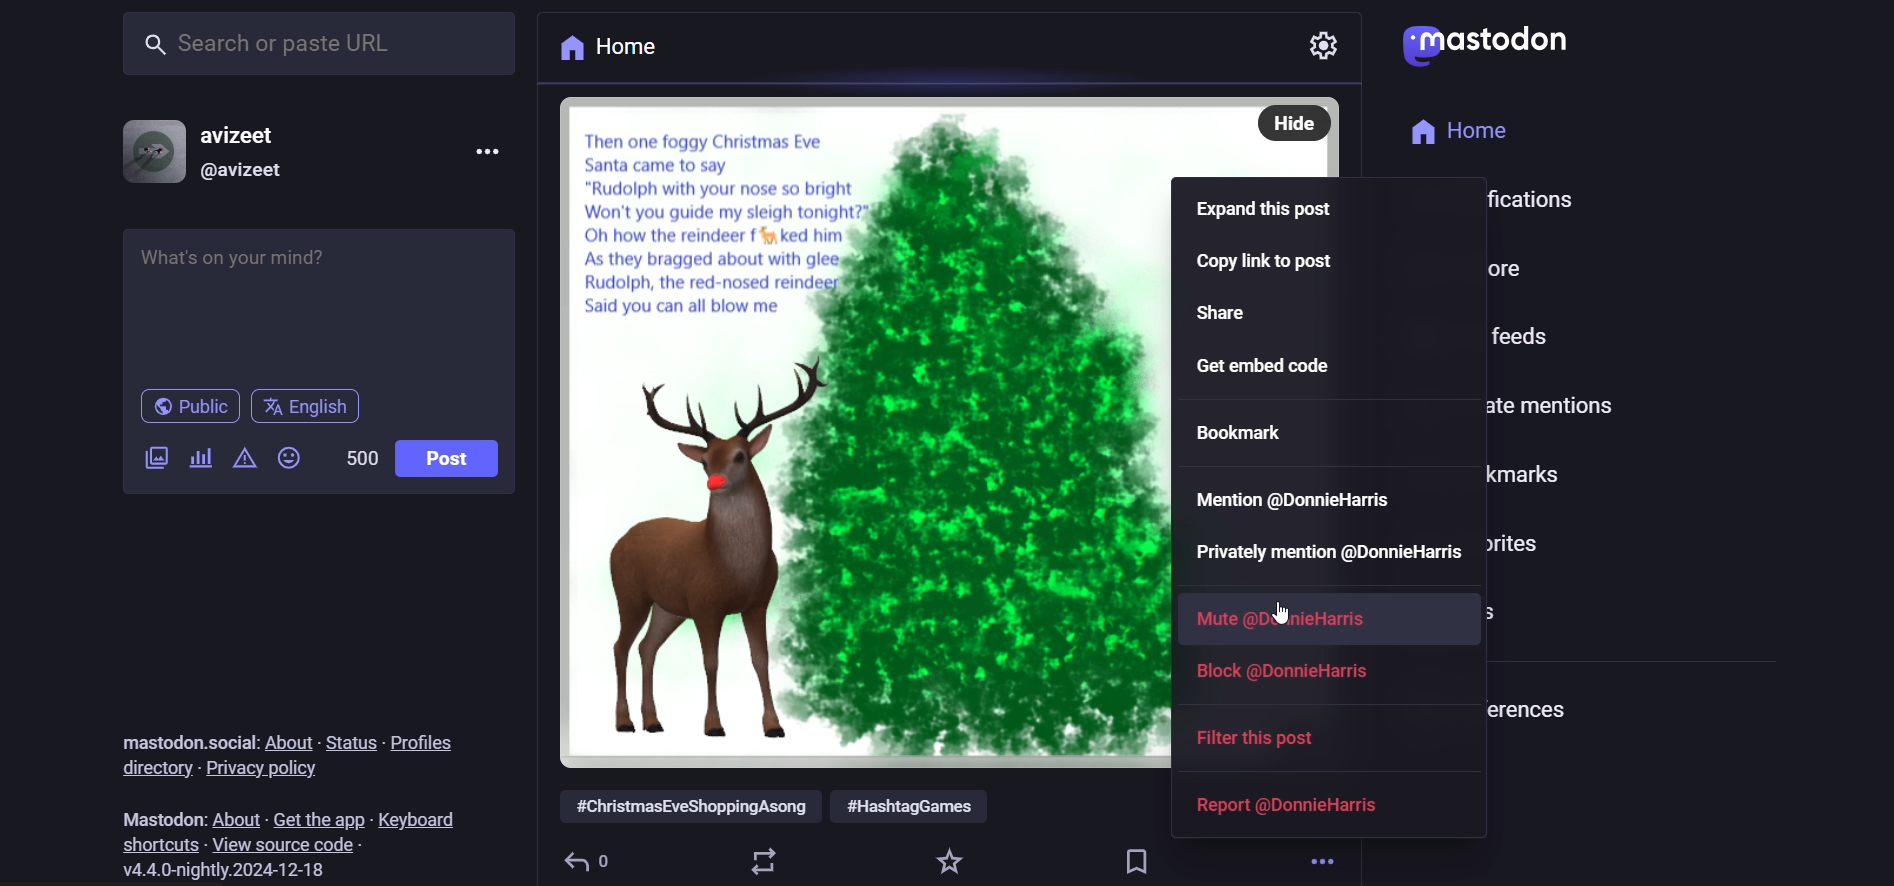 This screenshot has height=886, width=1894. Describe the element at coordinates (247, 132) in the screenshot. I see `avizeet (name)` at that location.